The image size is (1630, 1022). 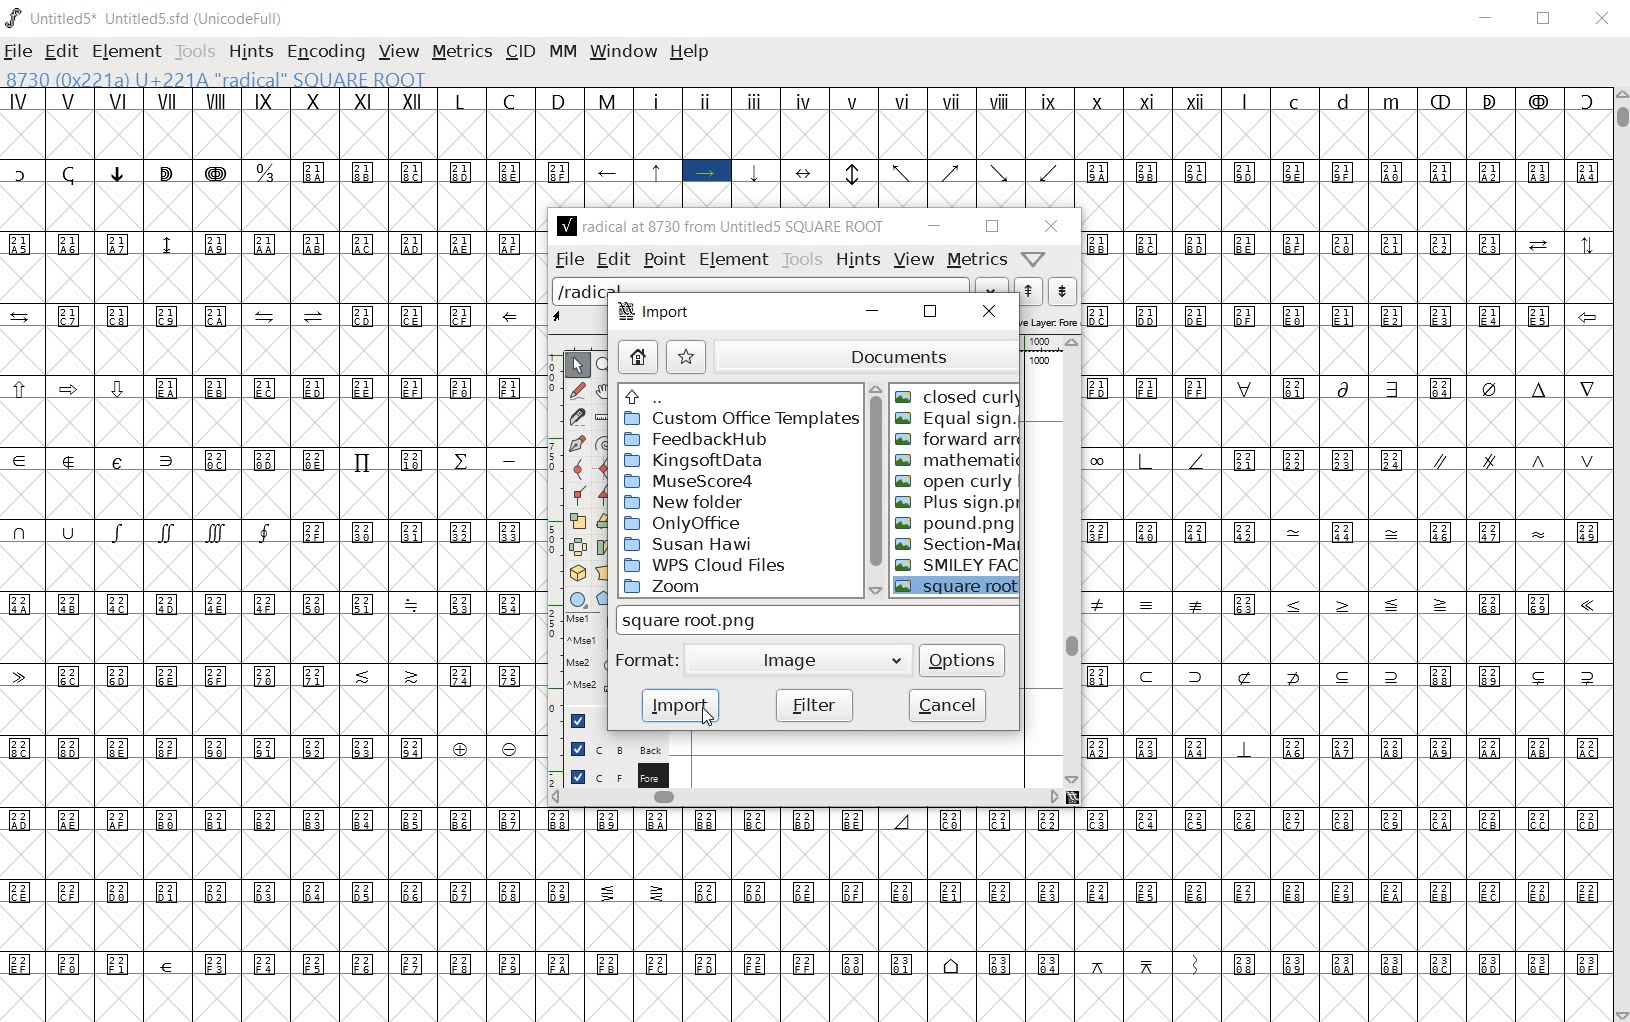 What do you see at coordinates (1051, 320) in the screenshot?
I see `active layer: Fore` at bounding box center [1051, 320].